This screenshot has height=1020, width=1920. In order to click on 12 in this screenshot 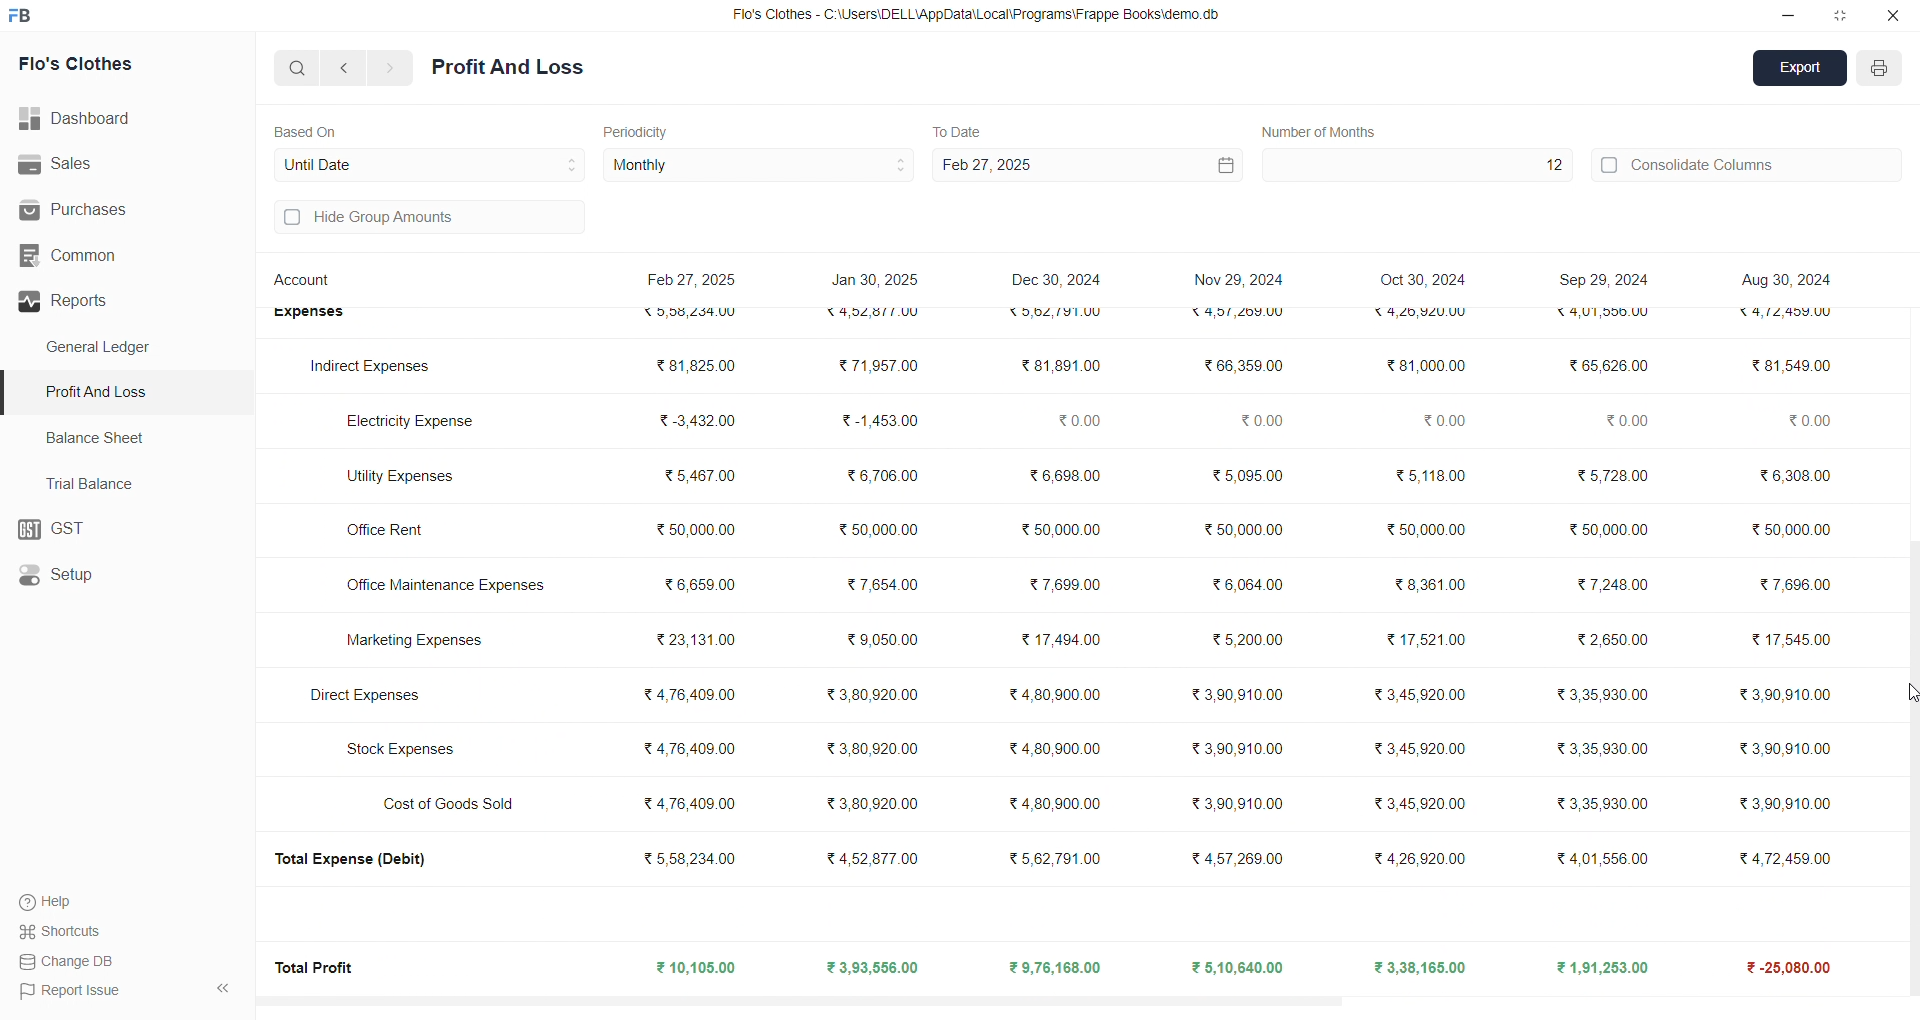, I will do `click(1415, 165)`.